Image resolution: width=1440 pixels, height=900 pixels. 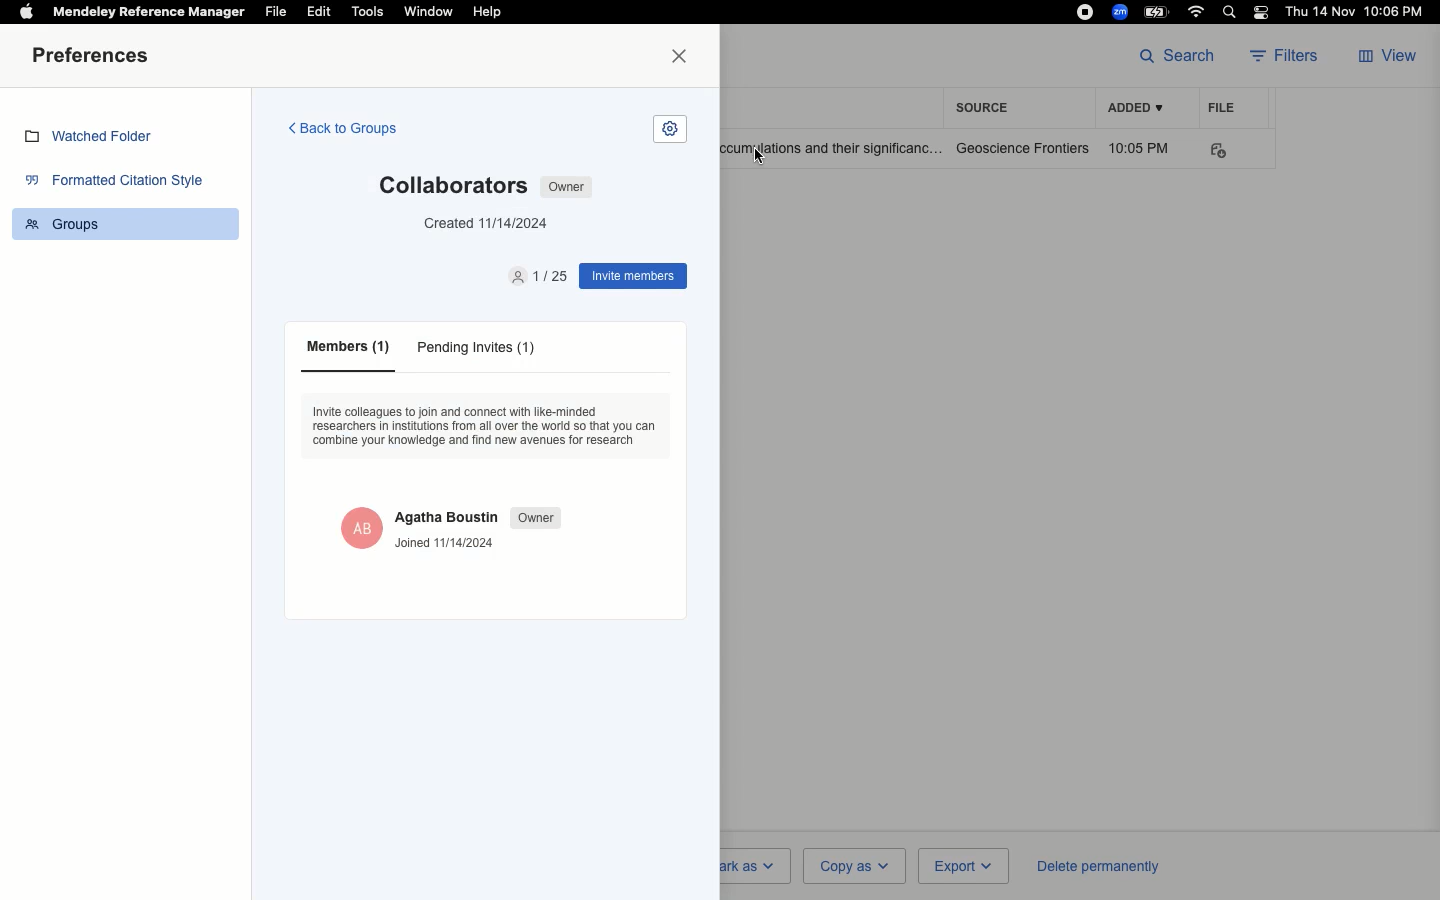 I want to click on Charge, so click(x=1159, y=11).